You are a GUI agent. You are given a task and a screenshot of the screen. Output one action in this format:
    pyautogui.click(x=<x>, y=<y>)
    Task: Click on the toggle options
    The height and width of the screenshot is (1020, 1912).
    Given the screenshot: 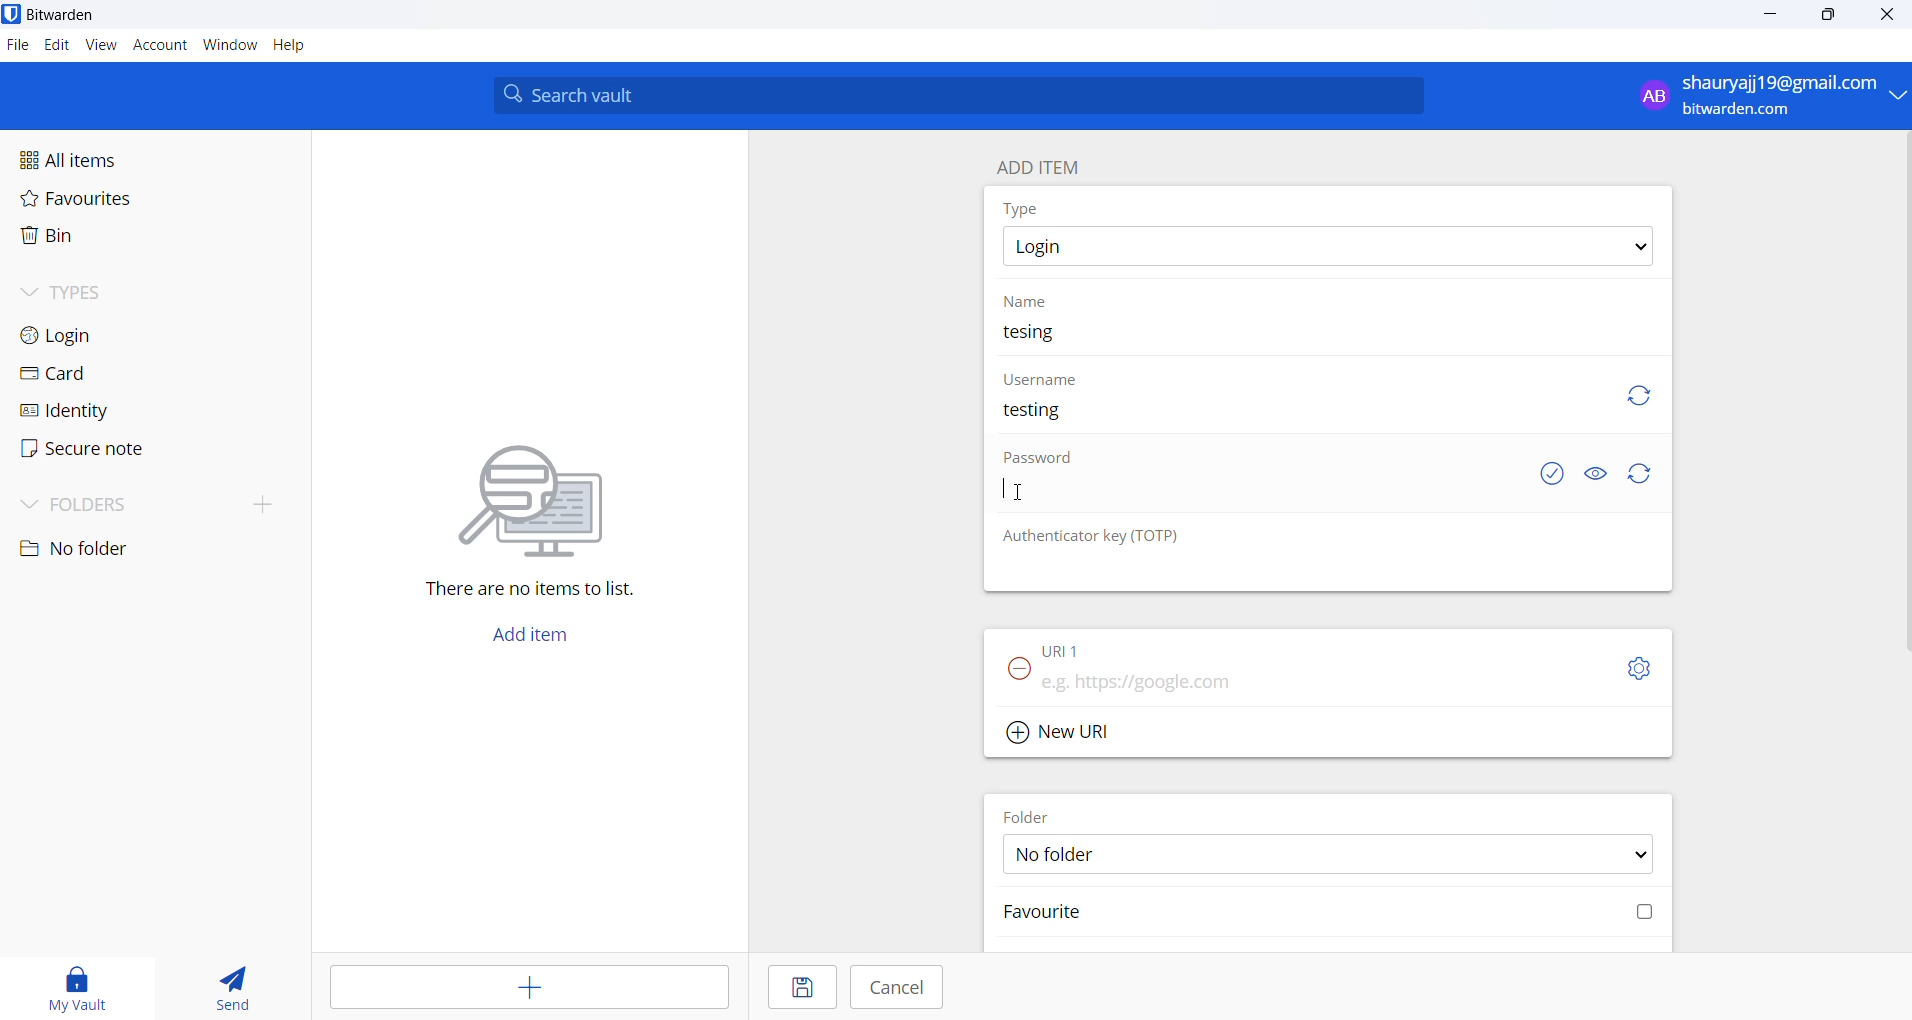 What is the action you would take?
    pyautogui.click(x=1639, y=668)
    